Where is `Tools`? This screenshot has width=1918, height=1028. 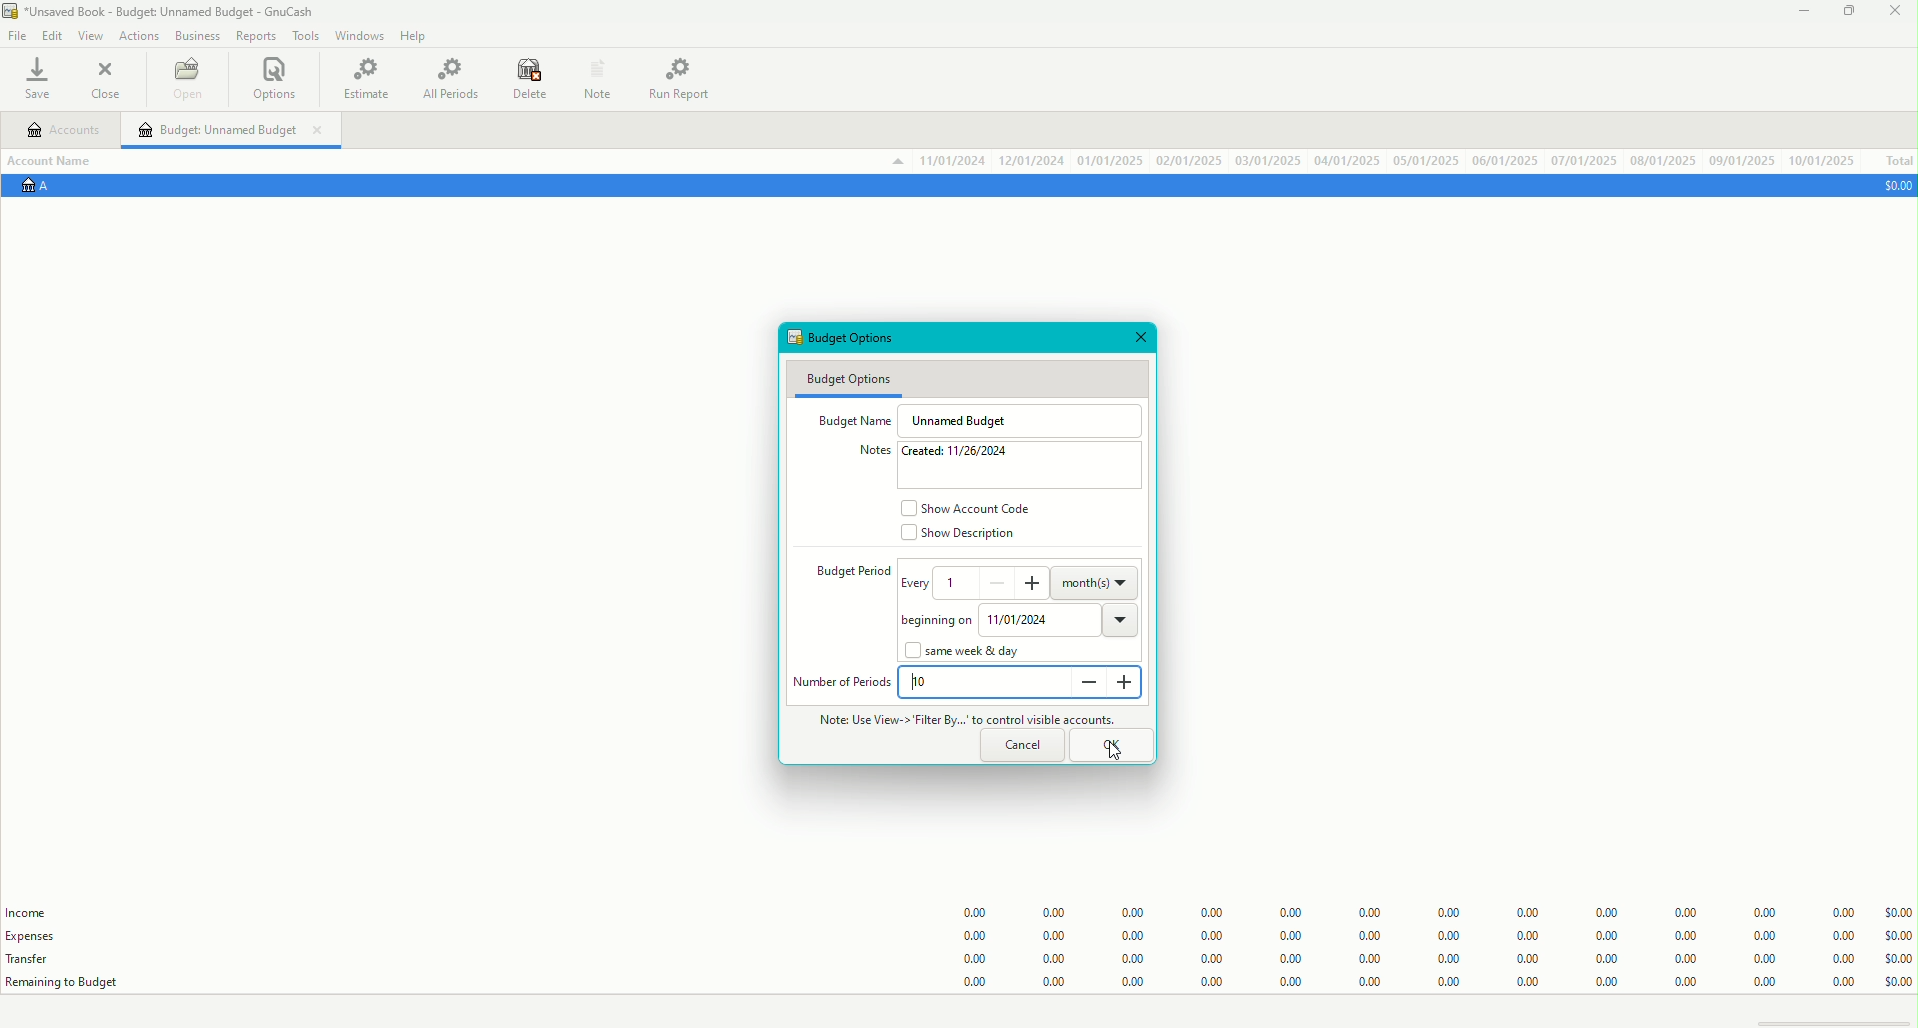
Tools is located at coordinates (301, 35).